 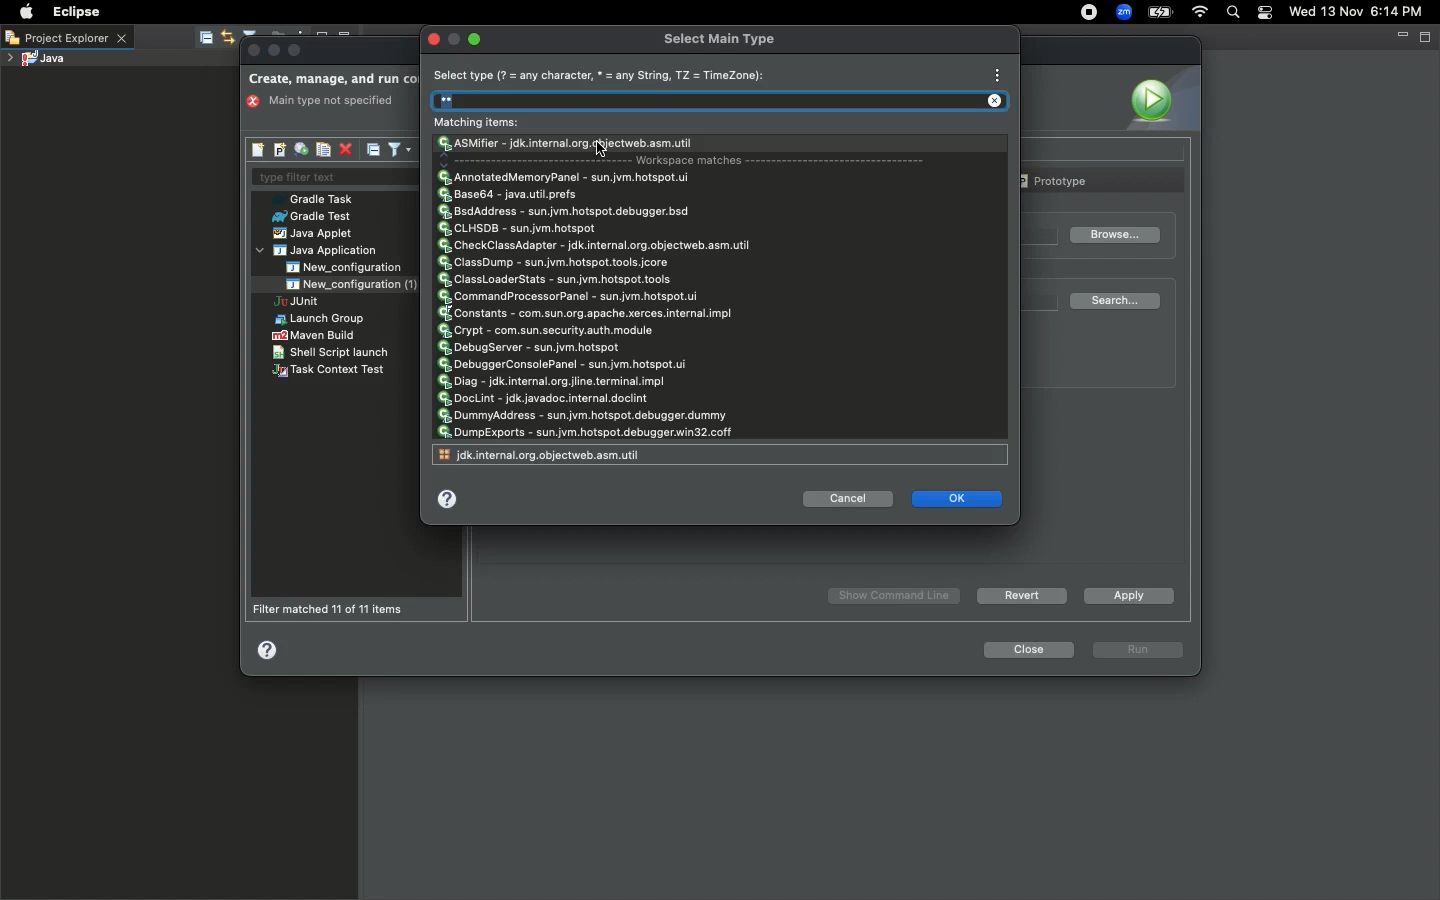 What do you see at coordinates (399, 148) in the screenshot?
I see `Filter launch configurations` at bounding box center [399, 148].